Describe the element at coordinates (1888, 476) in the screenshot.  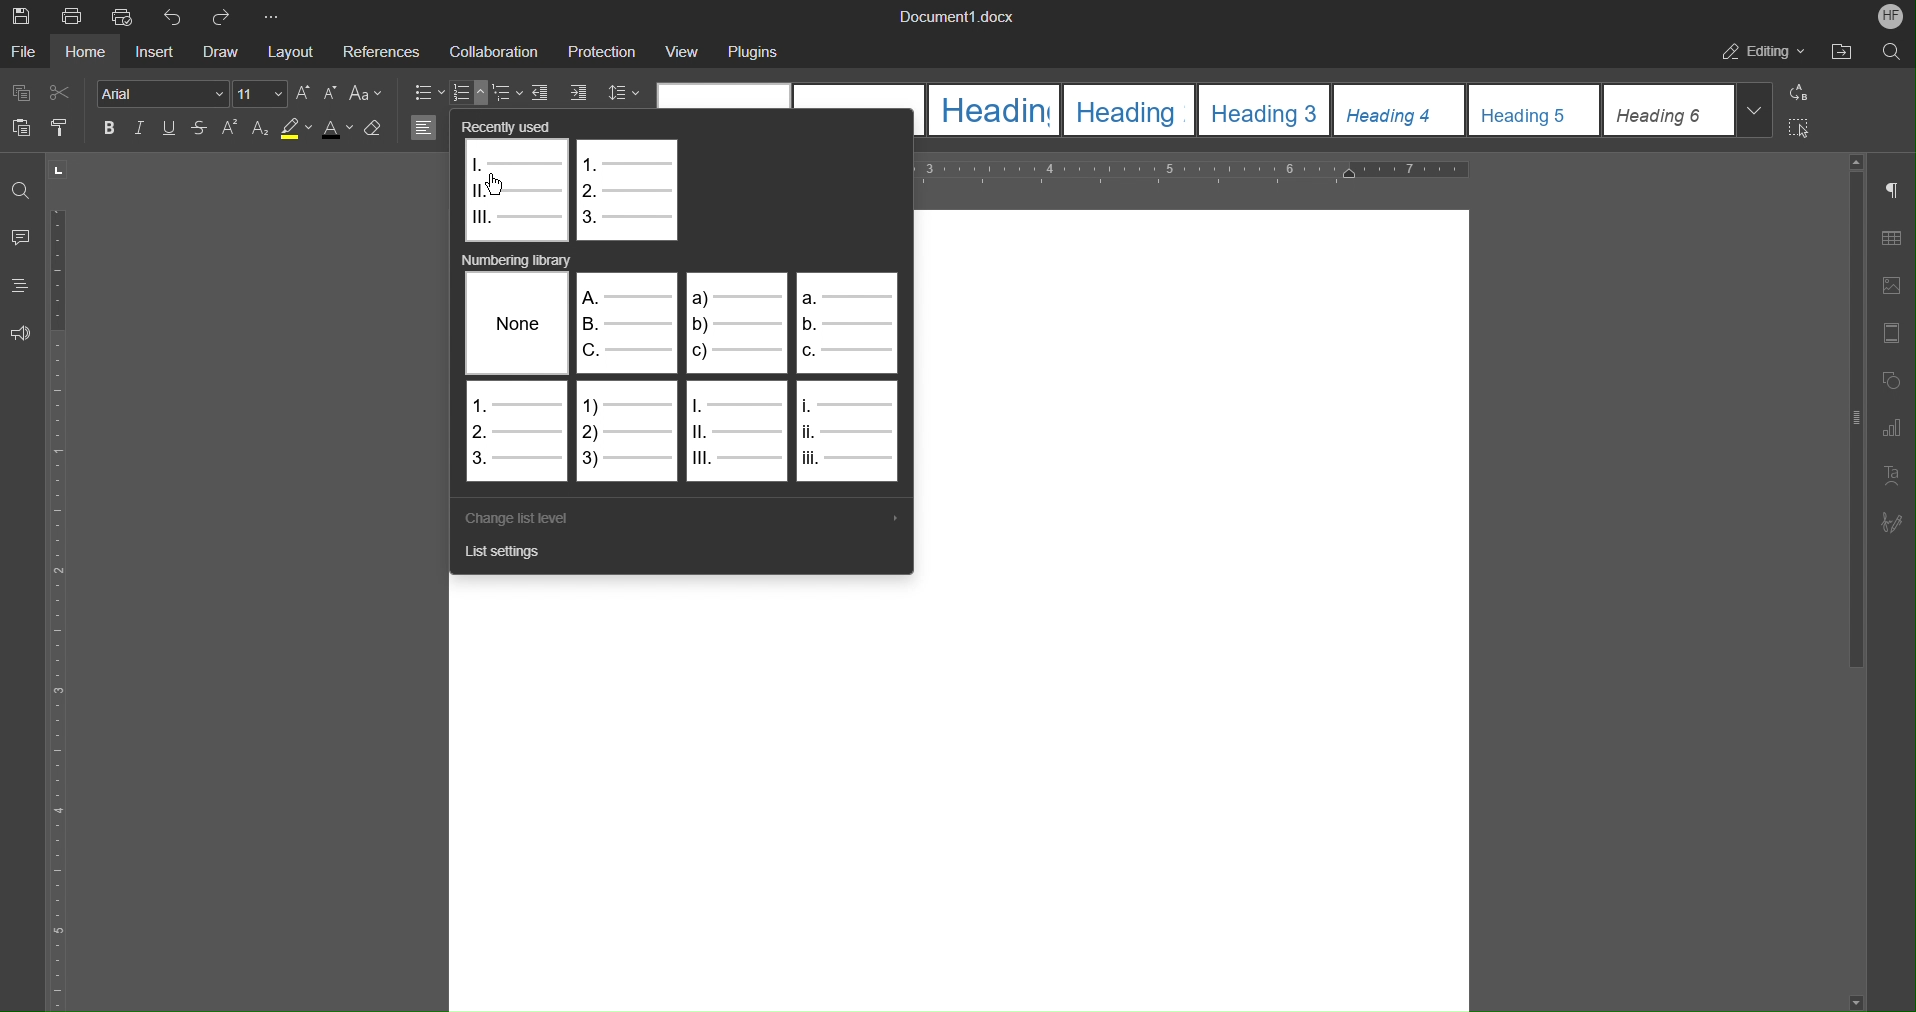
I see `Text Art` at that location.